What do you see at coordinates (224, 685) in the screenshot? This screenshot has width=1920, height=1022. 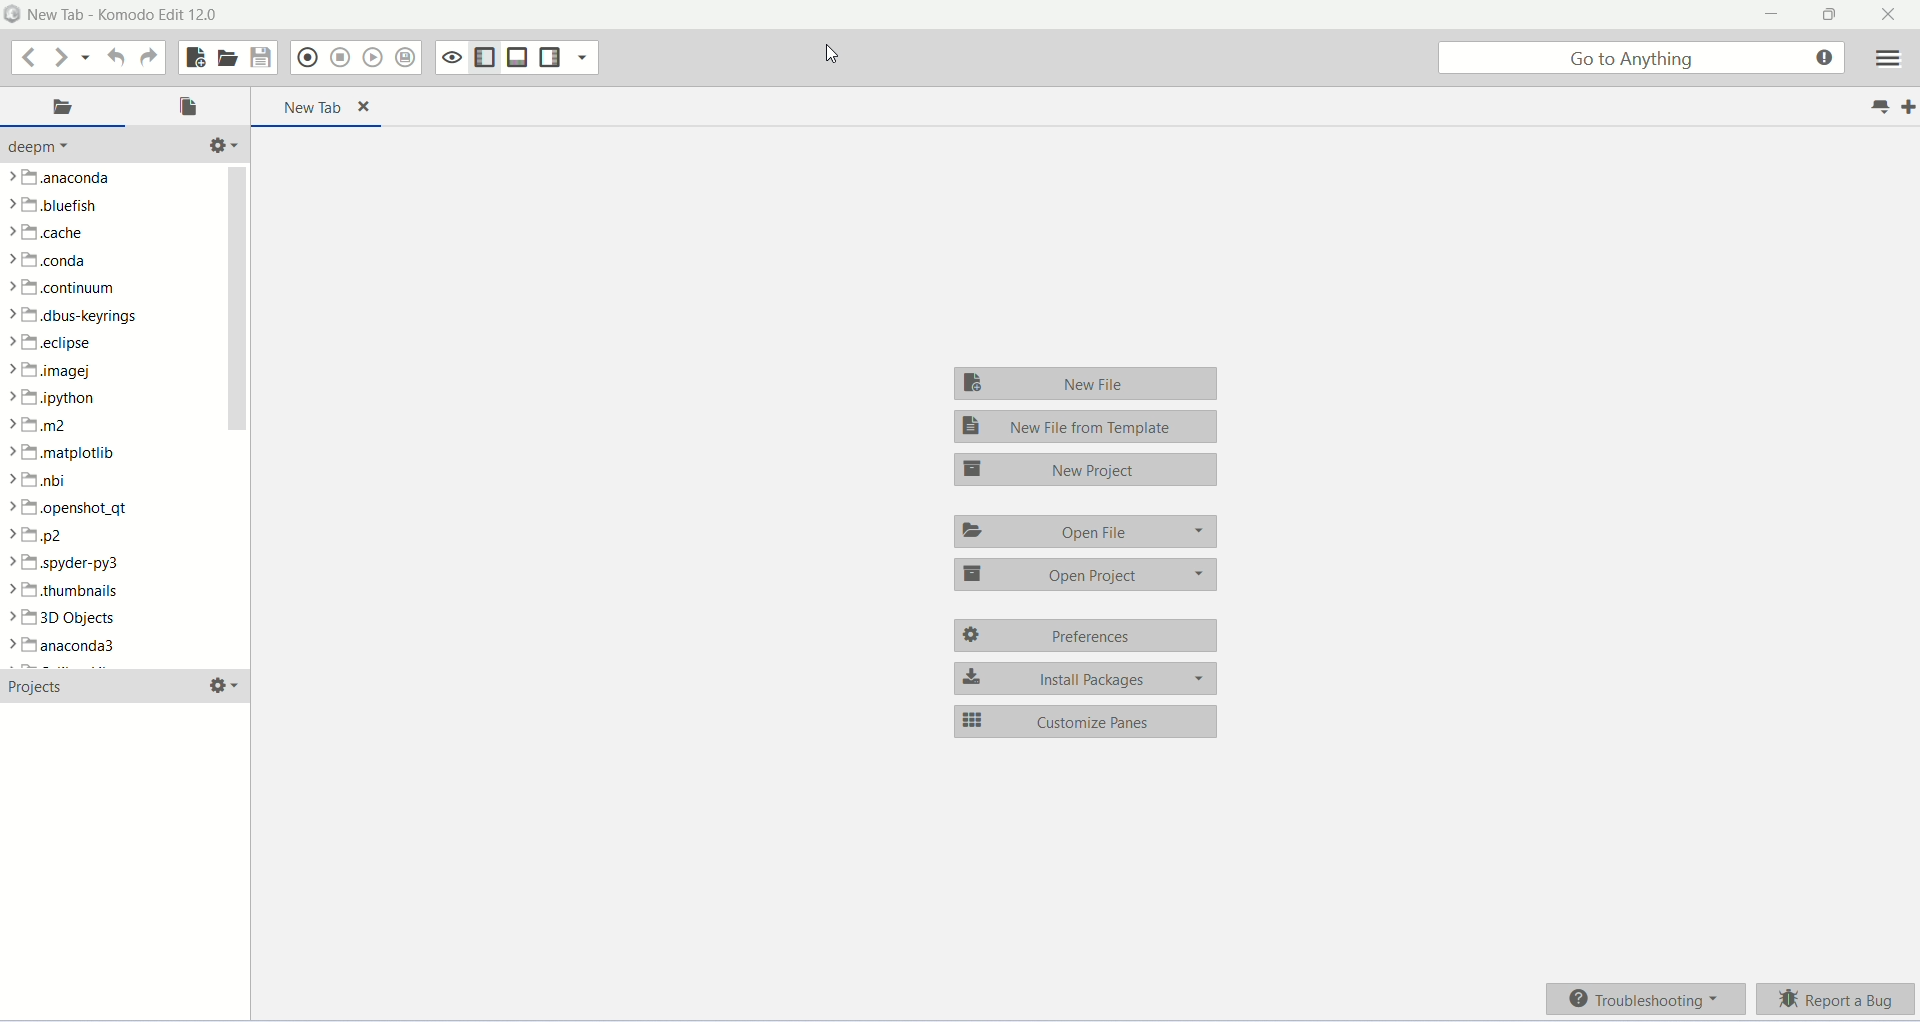 I see `directory related function` at bounding box center [224, 685].